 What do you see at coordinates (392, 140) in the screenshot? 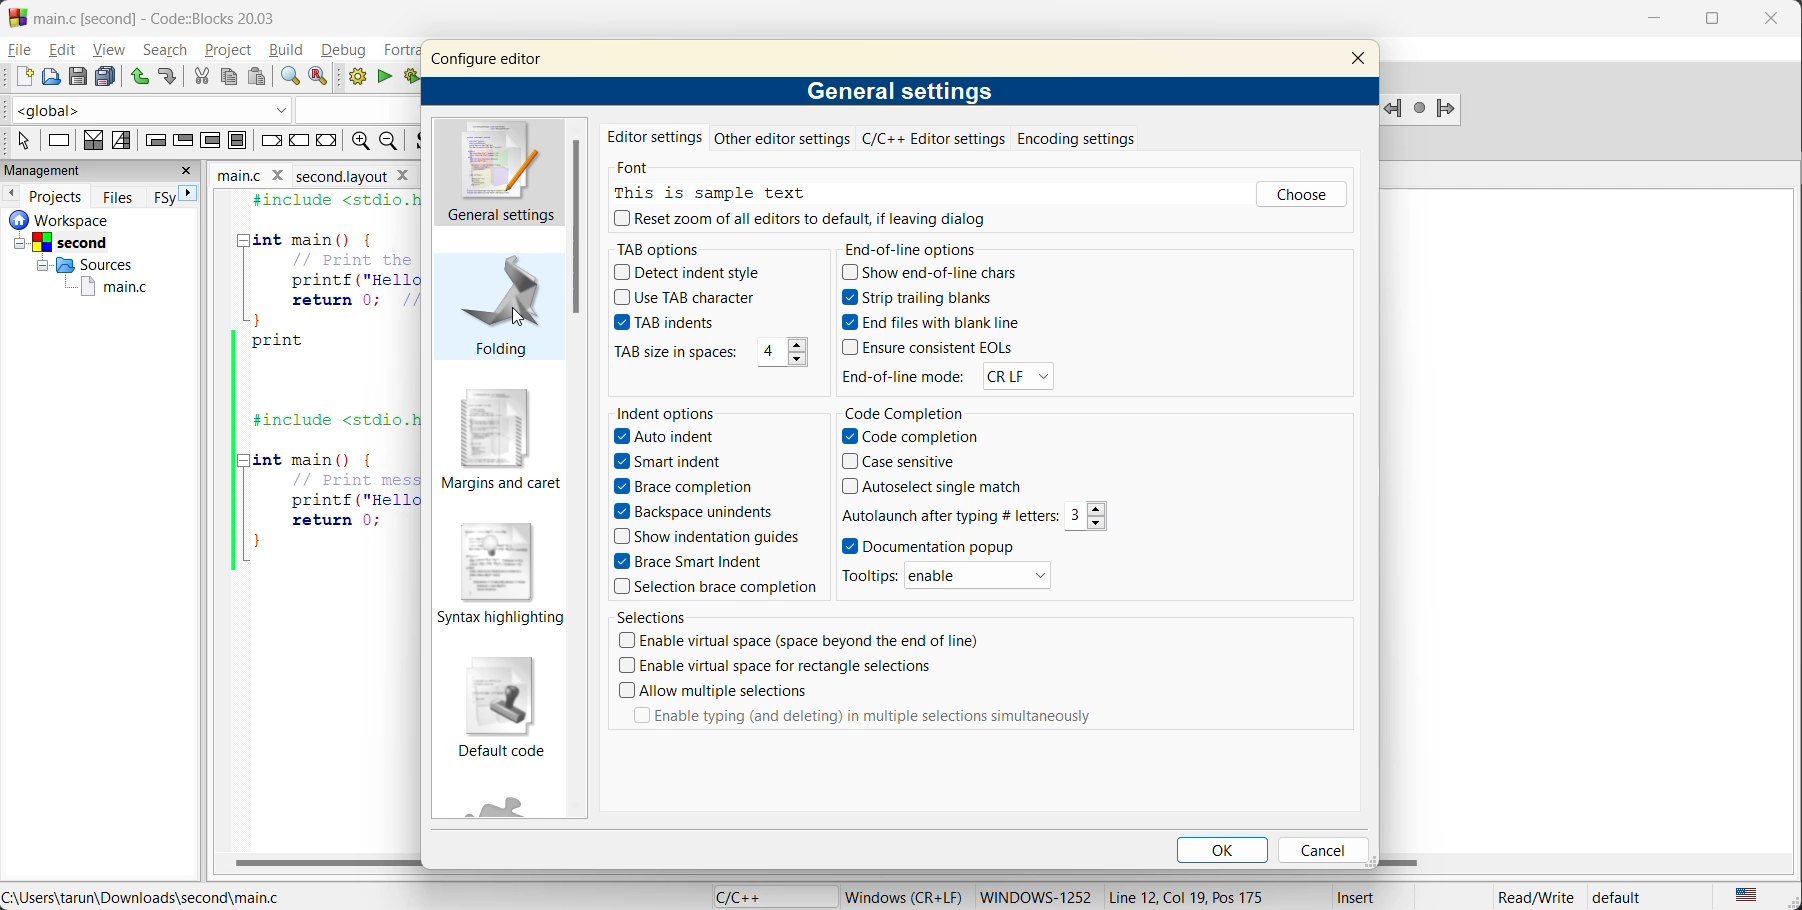
I see `zoom out` at bounding box center [392, 140].